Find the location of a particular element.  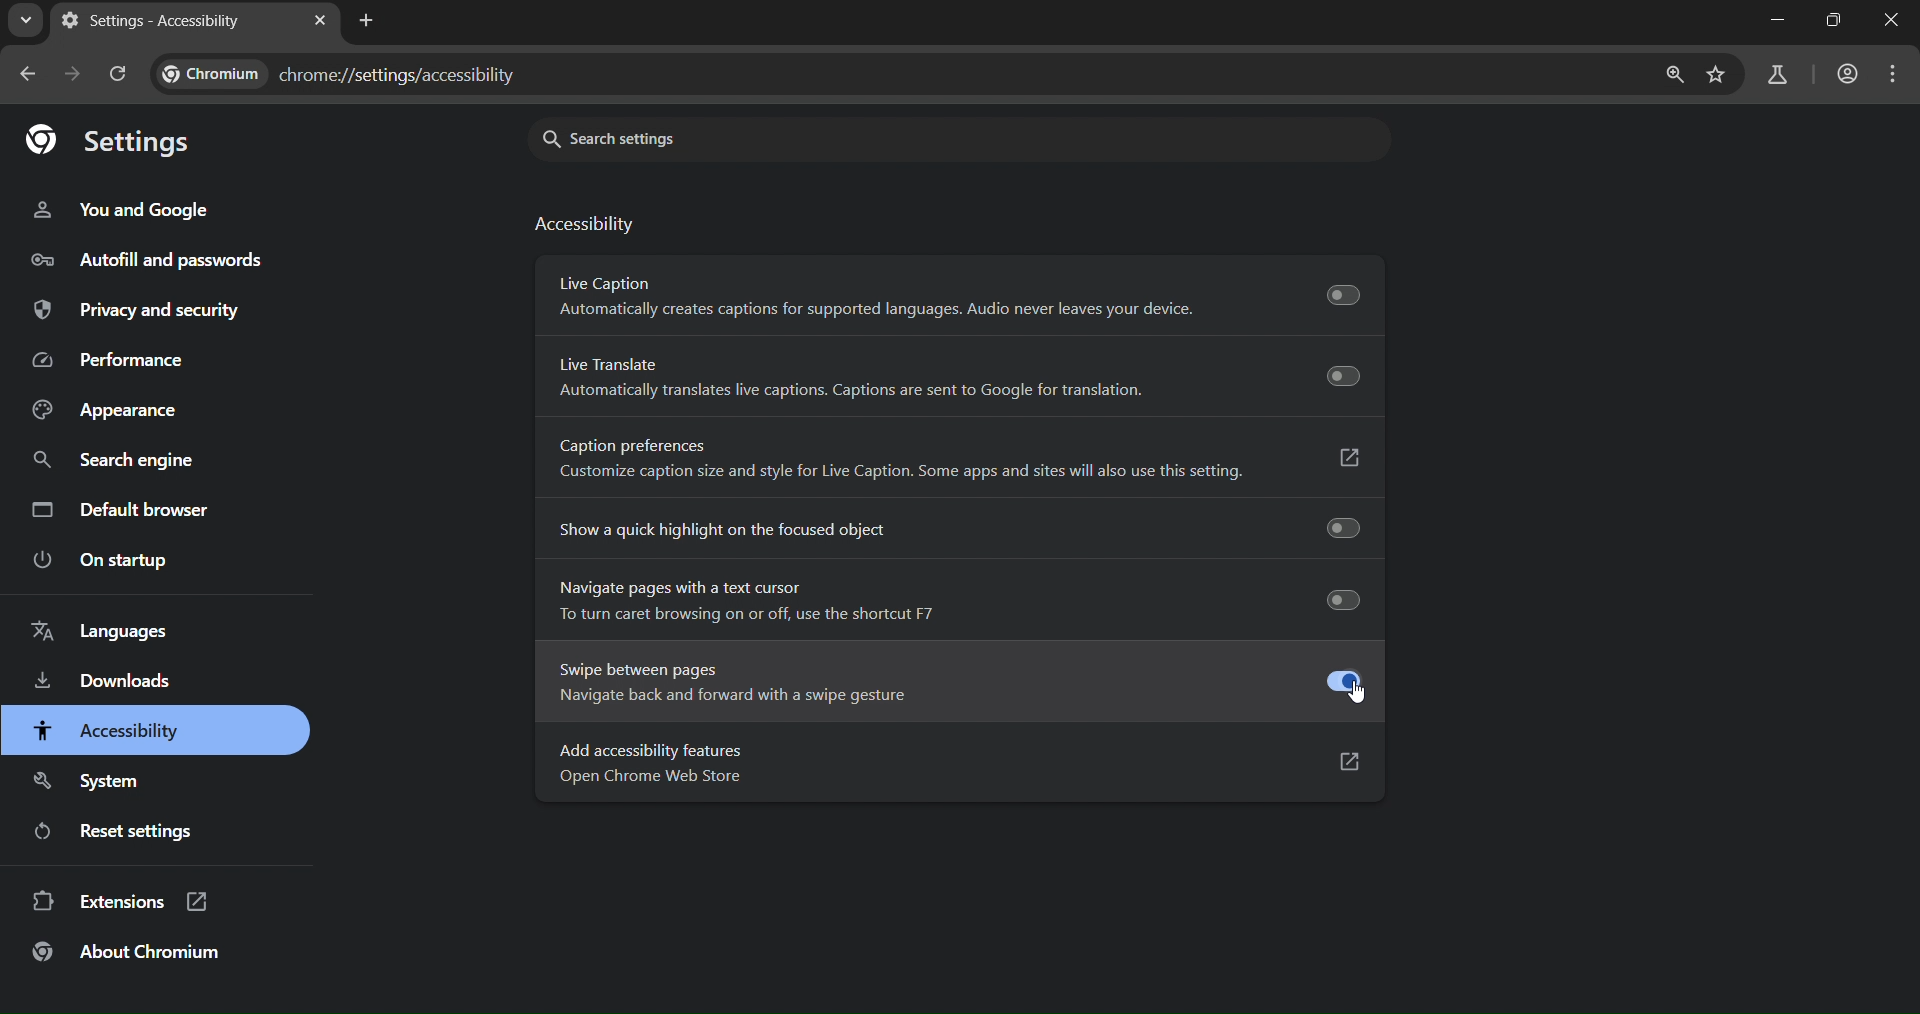

reload page is located at coordinates (121, 74).